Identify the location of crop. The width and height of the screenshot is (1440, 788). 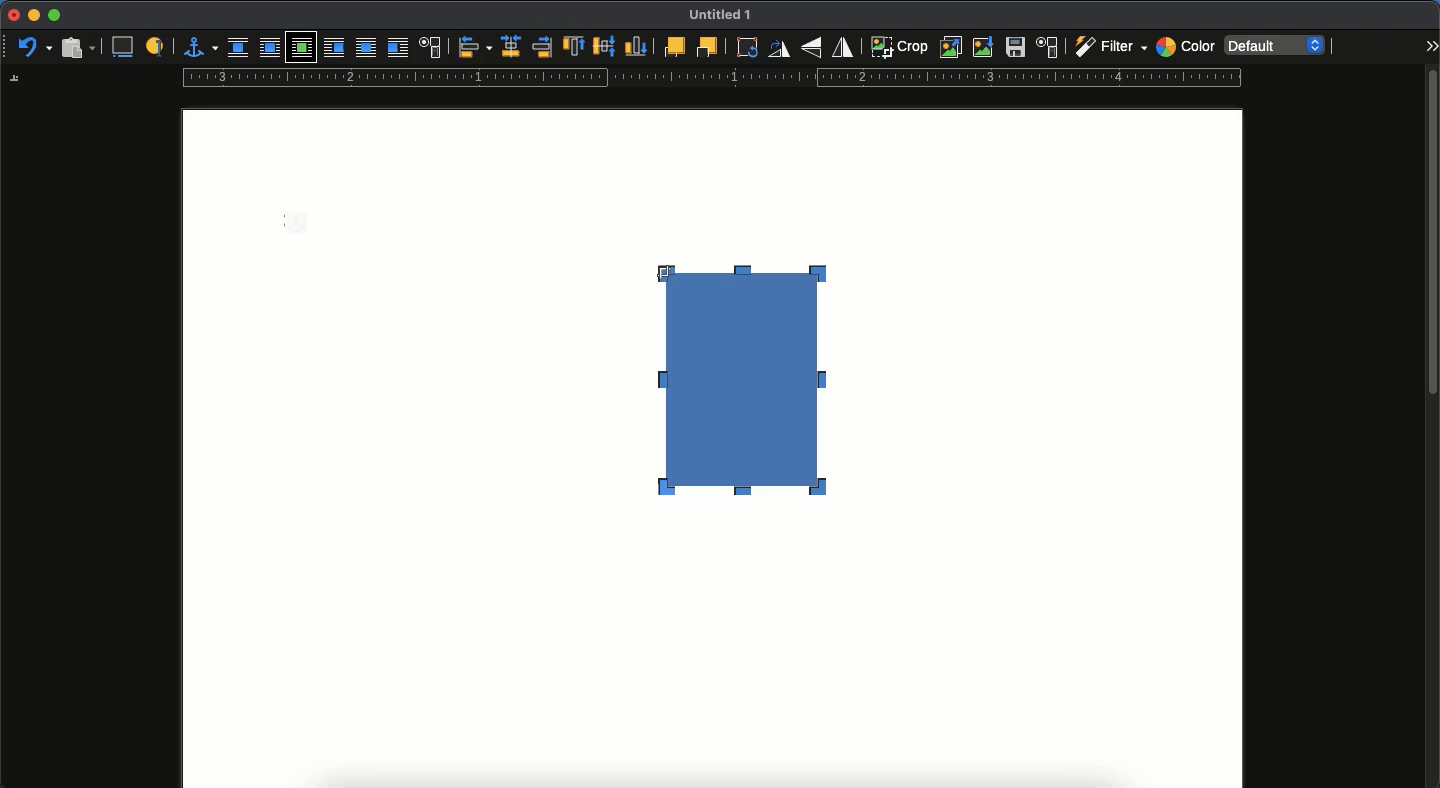
(899, 46).